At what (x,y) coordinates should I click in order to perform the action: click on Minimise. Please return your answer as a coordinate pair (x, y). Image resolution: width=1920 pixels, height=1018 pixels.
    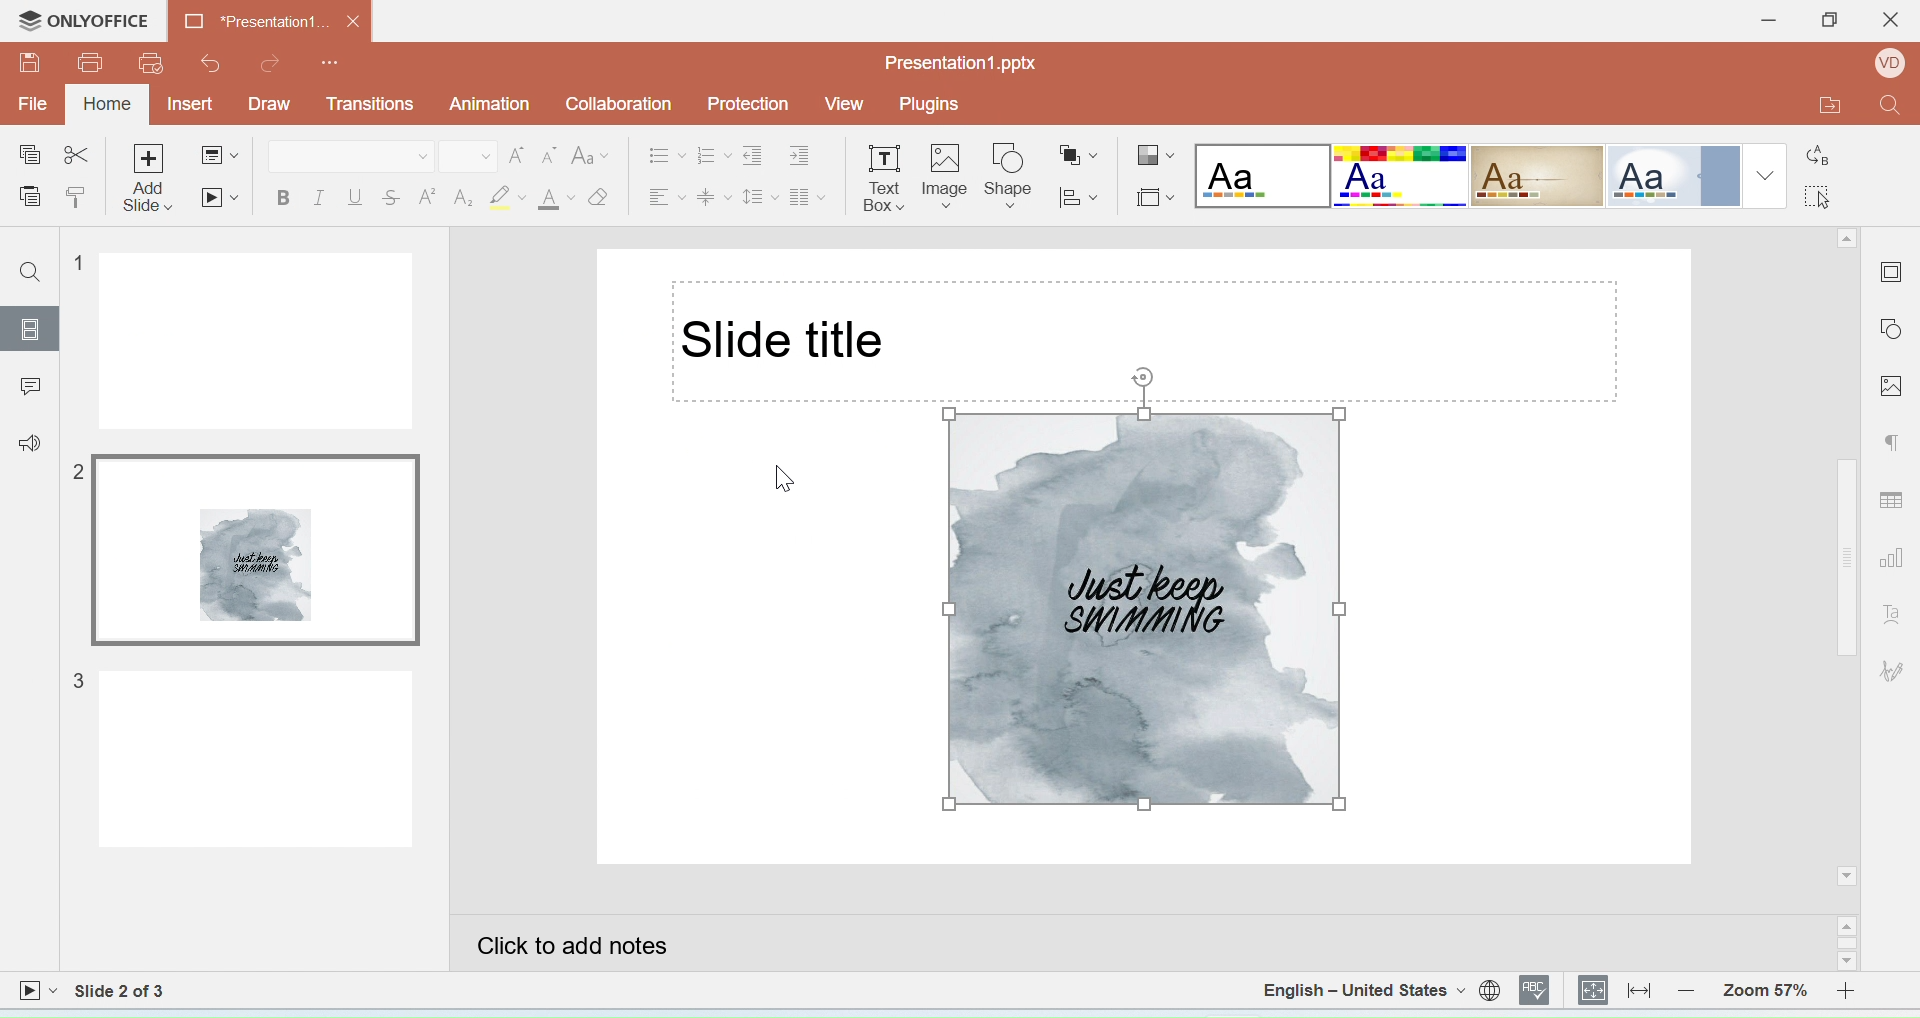
    Looking at the image, I should click on (1761, 22).